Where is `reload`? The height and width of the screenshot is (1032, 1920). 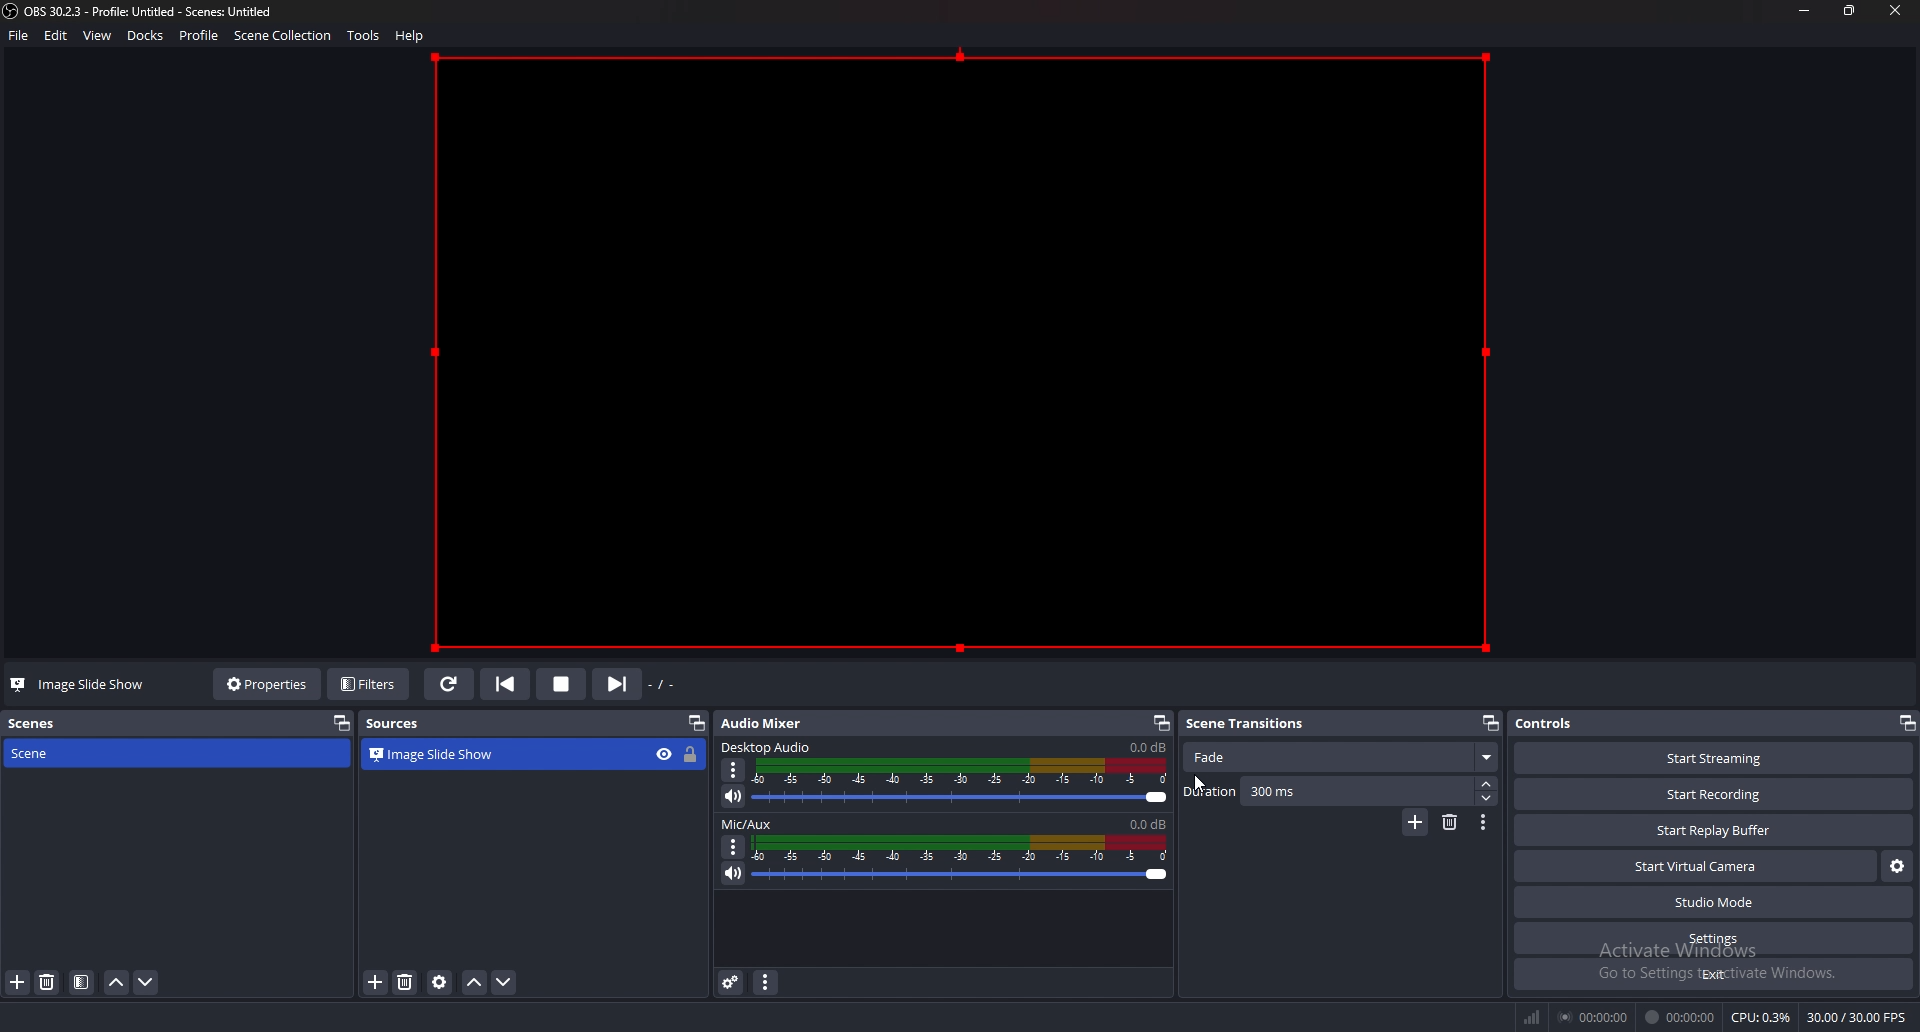 reload is located at coordinates (451, 685).